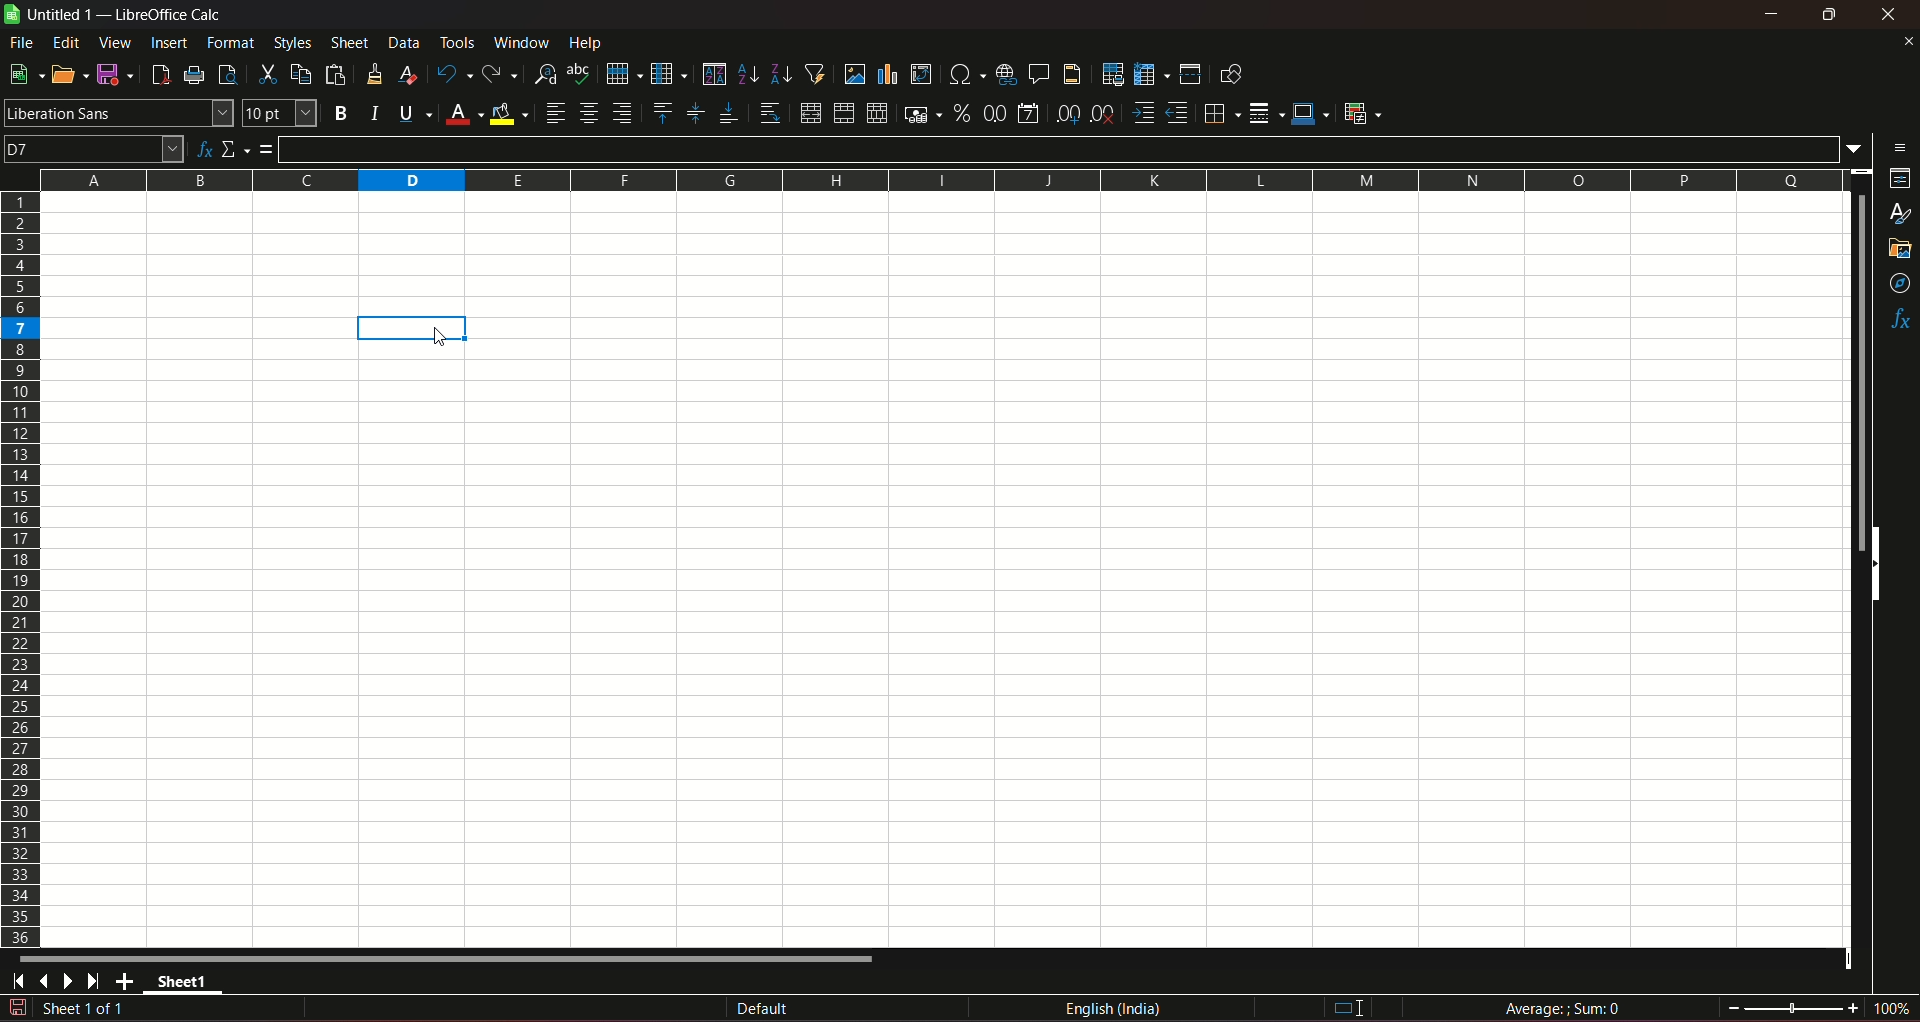  I want to click on sidebar settings, so click(1901, 146).